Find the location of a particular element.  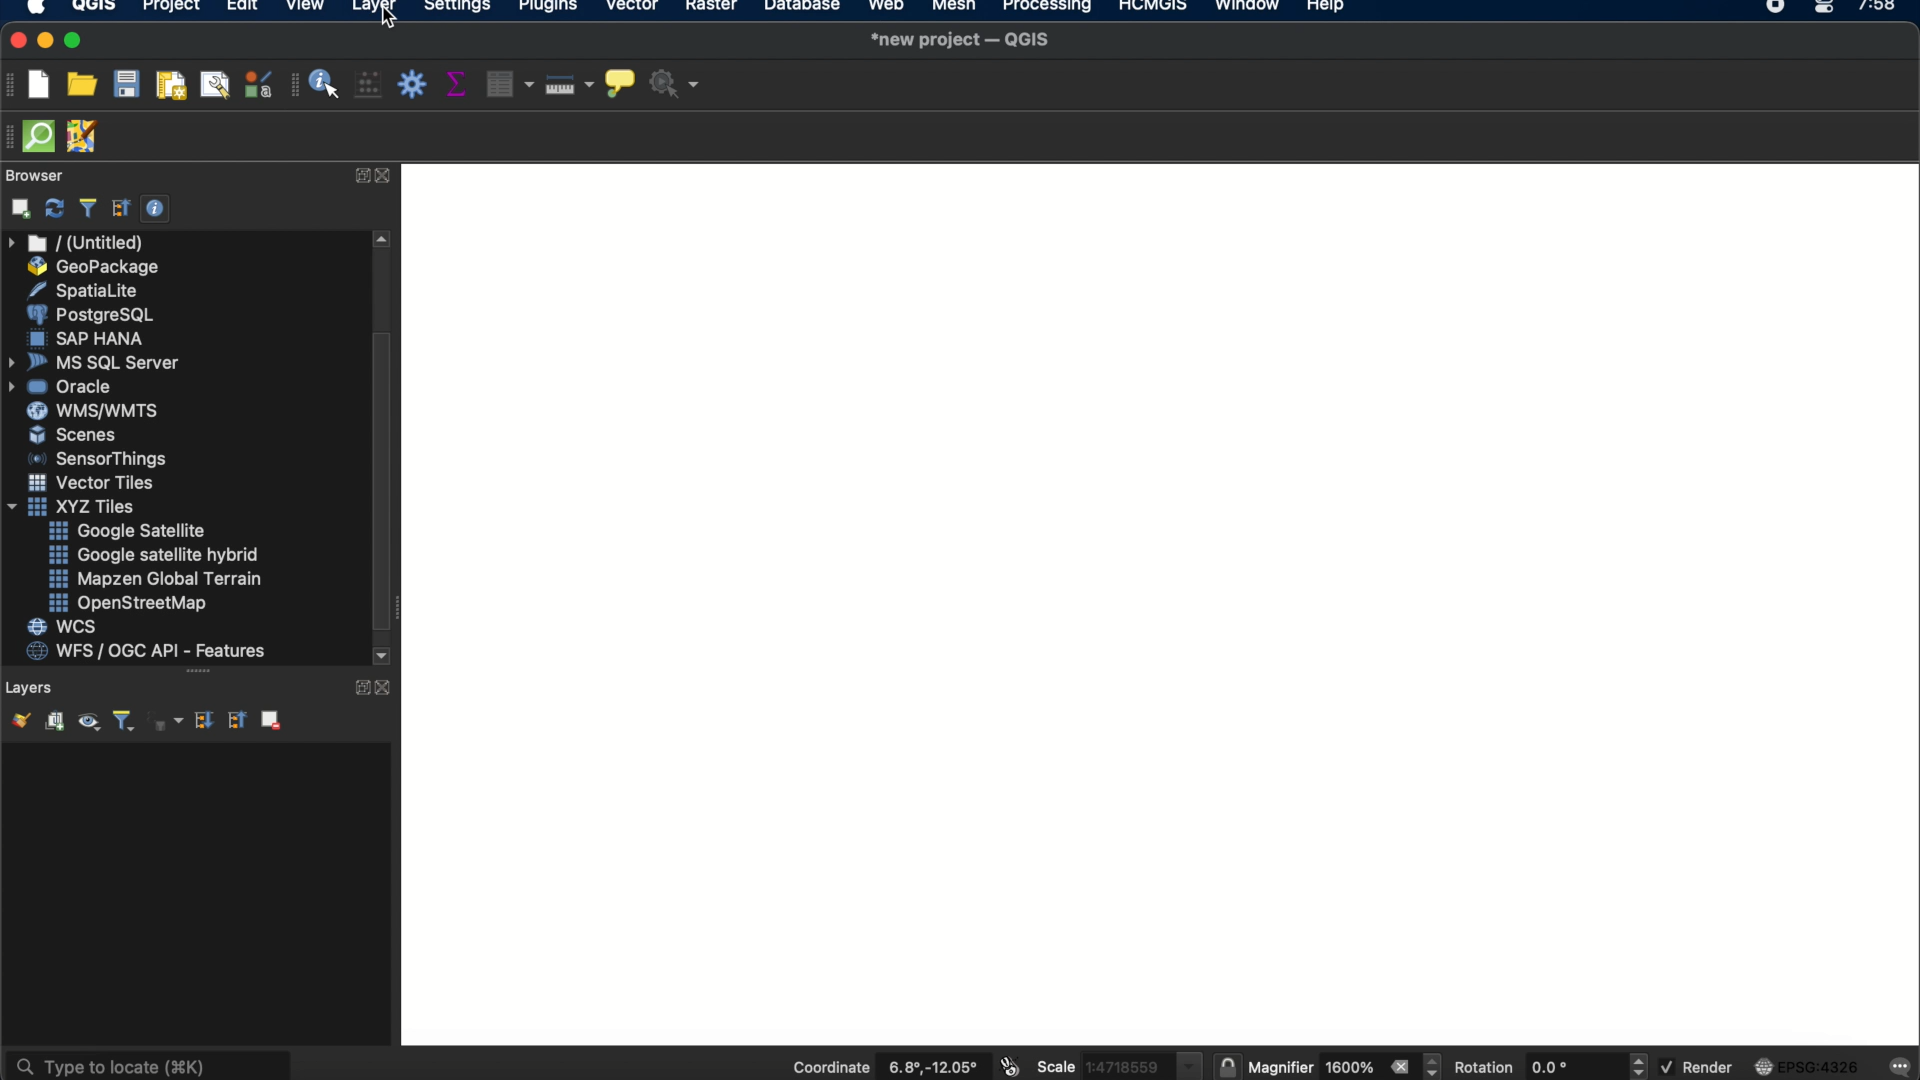

hidden toolbar is located at coordinates (12, 135).